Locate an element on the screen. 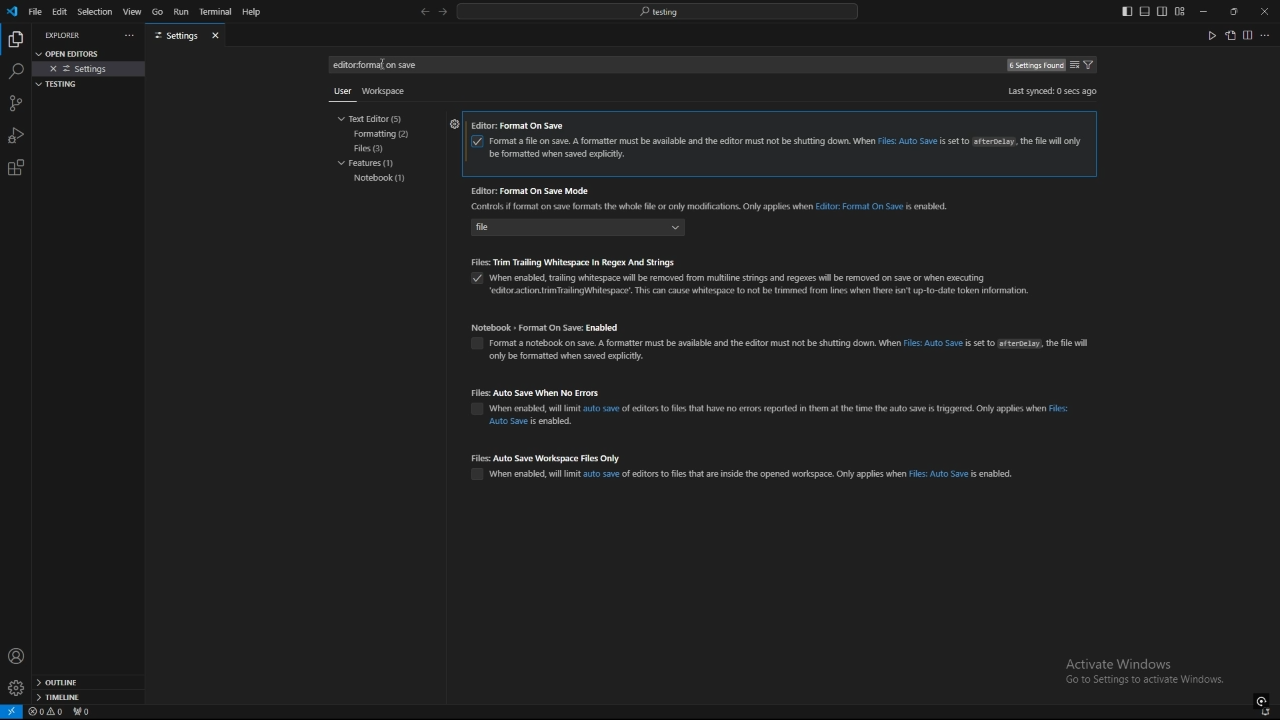 The height and width of the screenshot is (720, 1280). close tab is located at coordinates (218, 35).